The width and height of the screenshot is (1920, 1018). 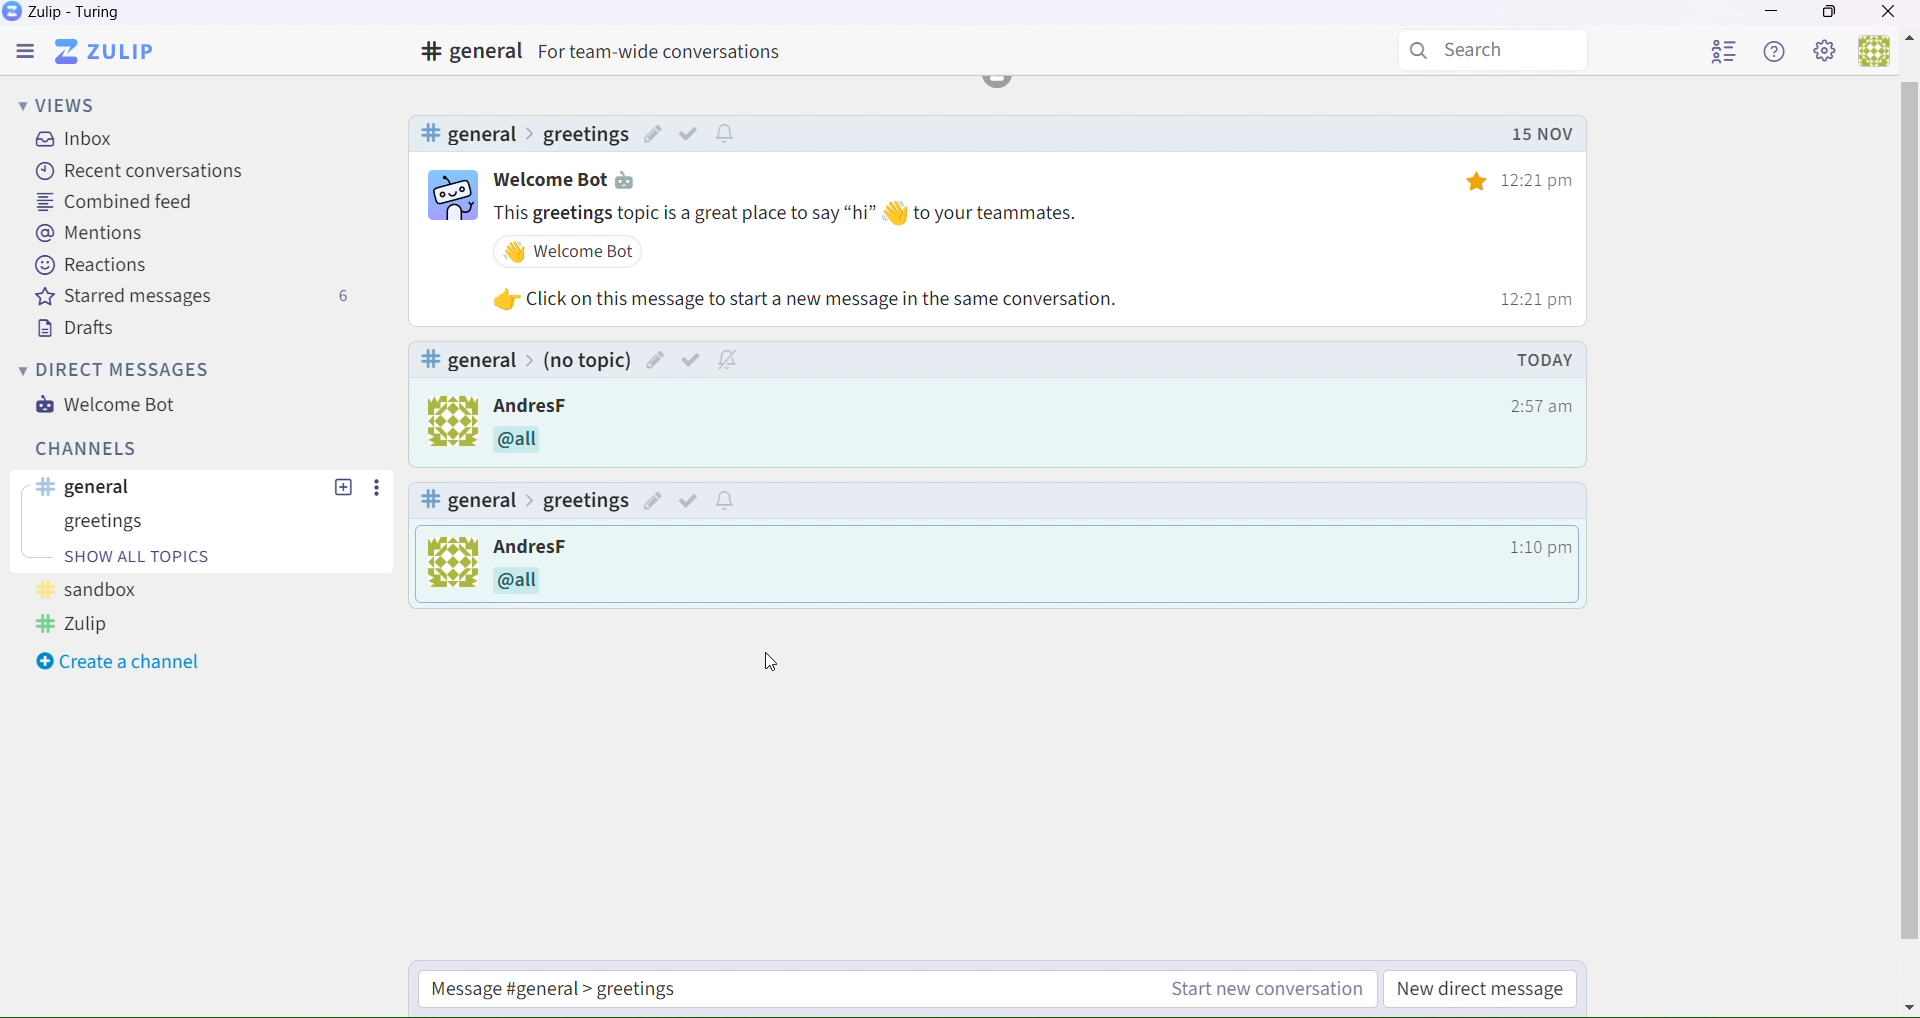 I want to click on Combined feed, so click(x=114, y=203).